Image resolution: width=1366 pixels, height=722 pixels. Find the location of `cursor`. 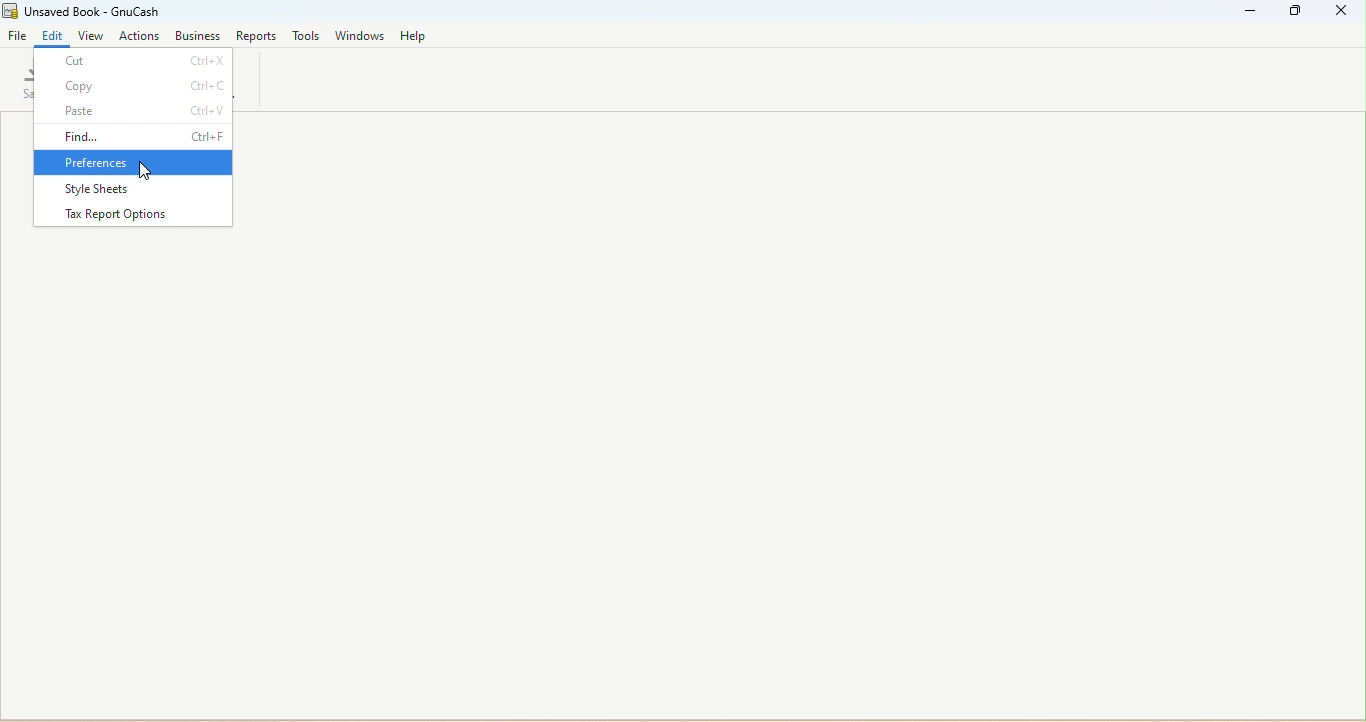

cursor is located at coordinates (144, 175).